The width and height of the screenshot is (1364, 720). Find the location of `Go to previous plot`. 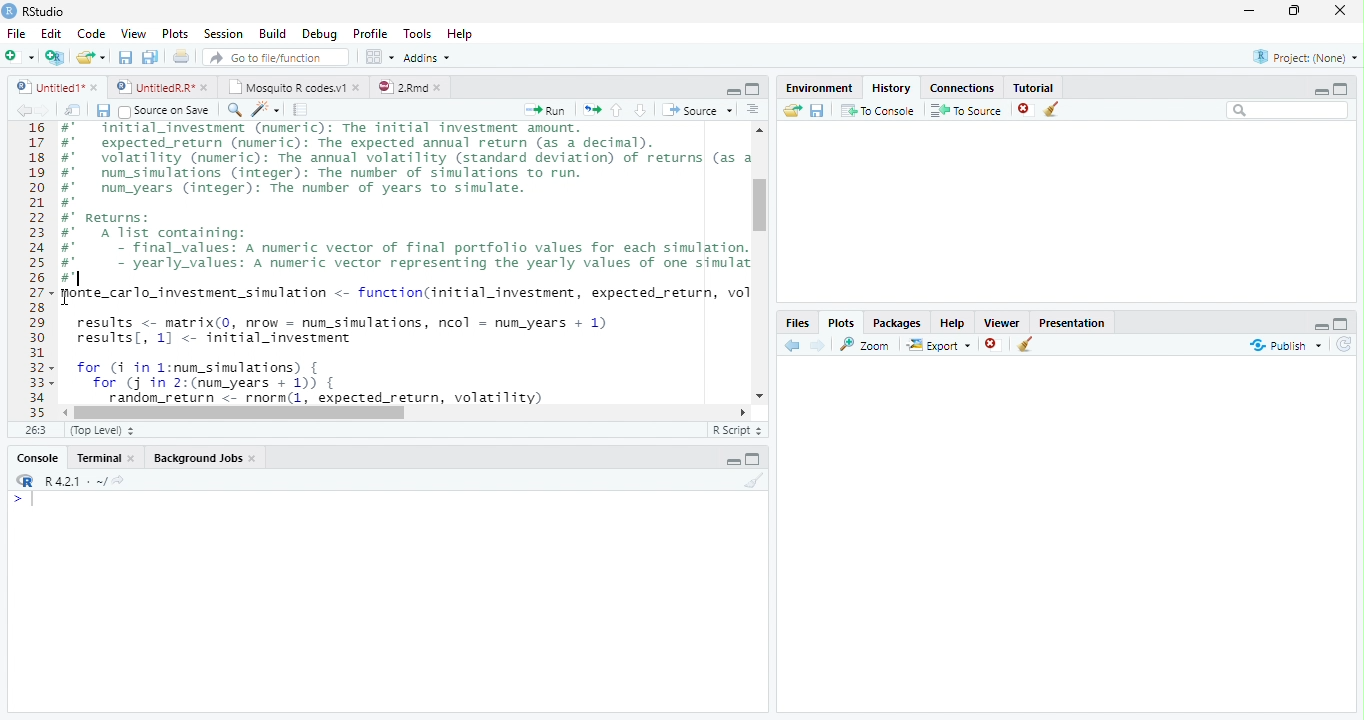

Go to previous plot is located at coordinates (793, 345).